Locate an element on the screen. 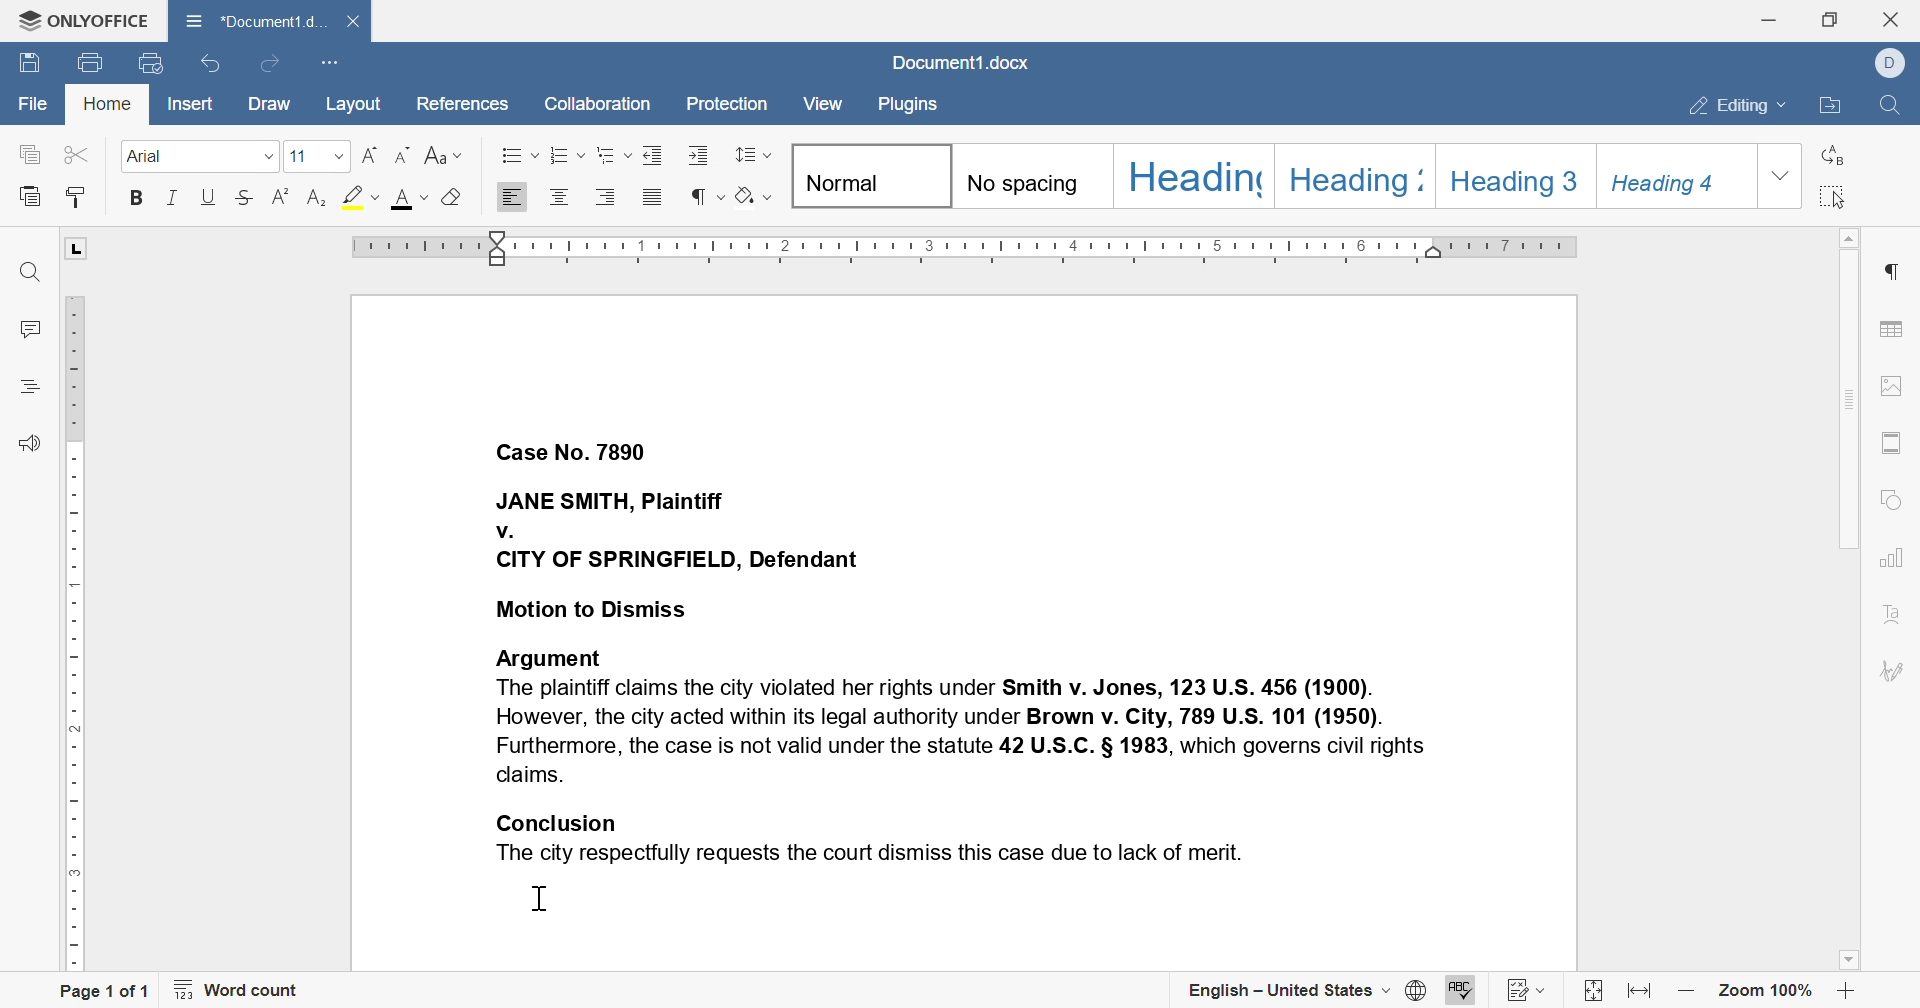  change case is located at coordinates (445, 155).